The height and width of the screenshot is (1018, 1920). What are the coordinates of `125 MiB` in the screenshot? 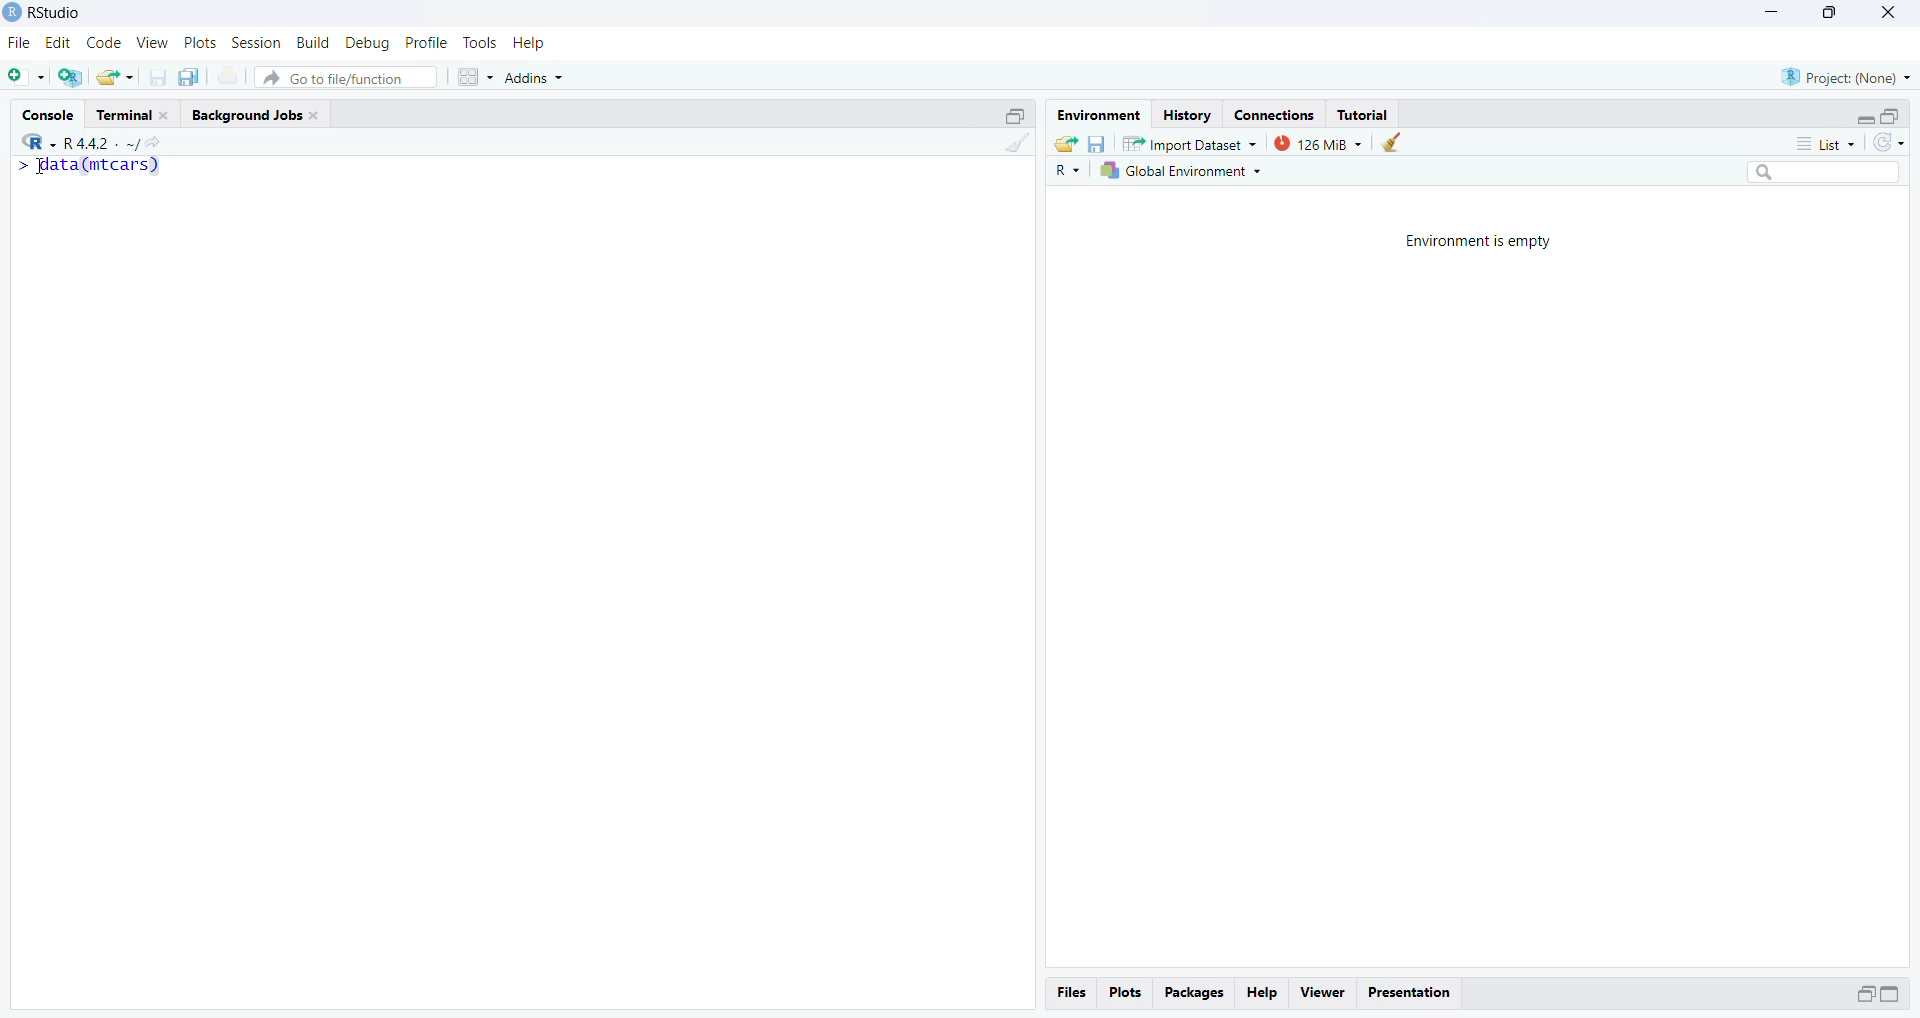 It's located at (1316, 144).